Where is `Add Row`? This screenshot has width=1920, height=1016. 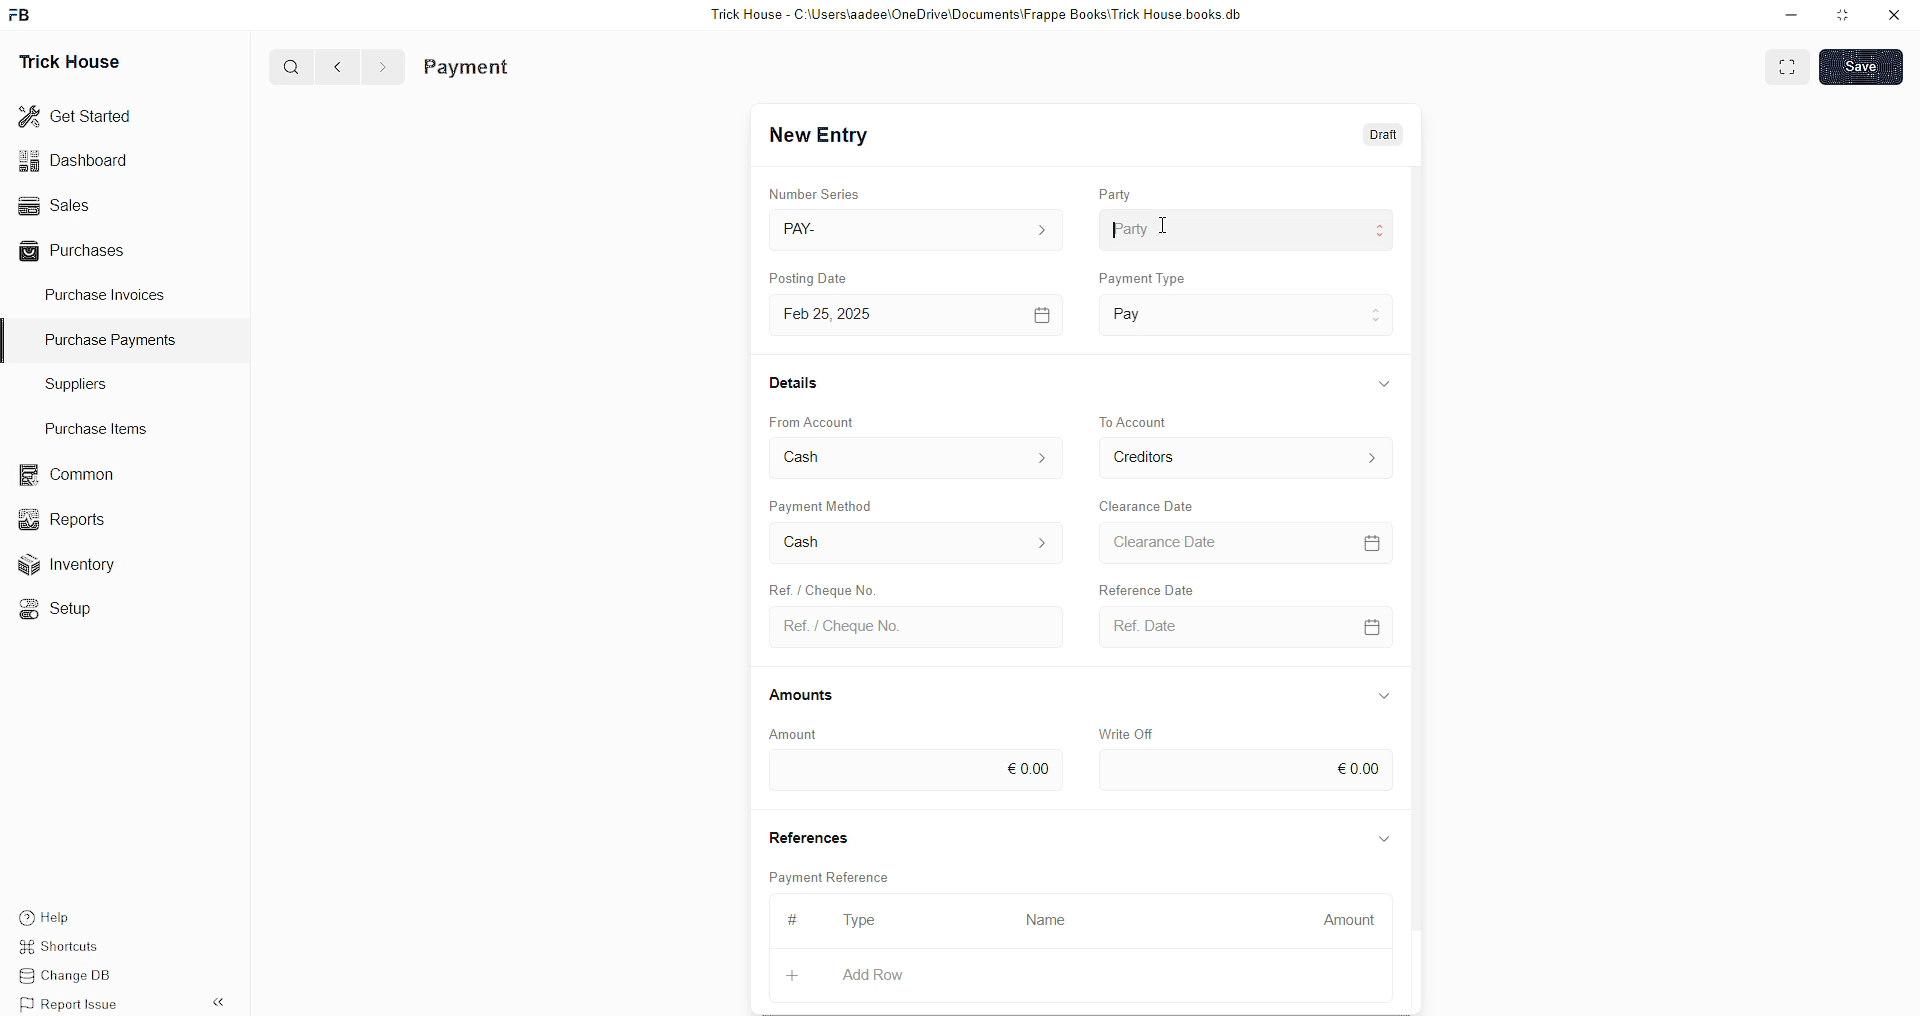 Add Row is located at coordinates (874, 974).